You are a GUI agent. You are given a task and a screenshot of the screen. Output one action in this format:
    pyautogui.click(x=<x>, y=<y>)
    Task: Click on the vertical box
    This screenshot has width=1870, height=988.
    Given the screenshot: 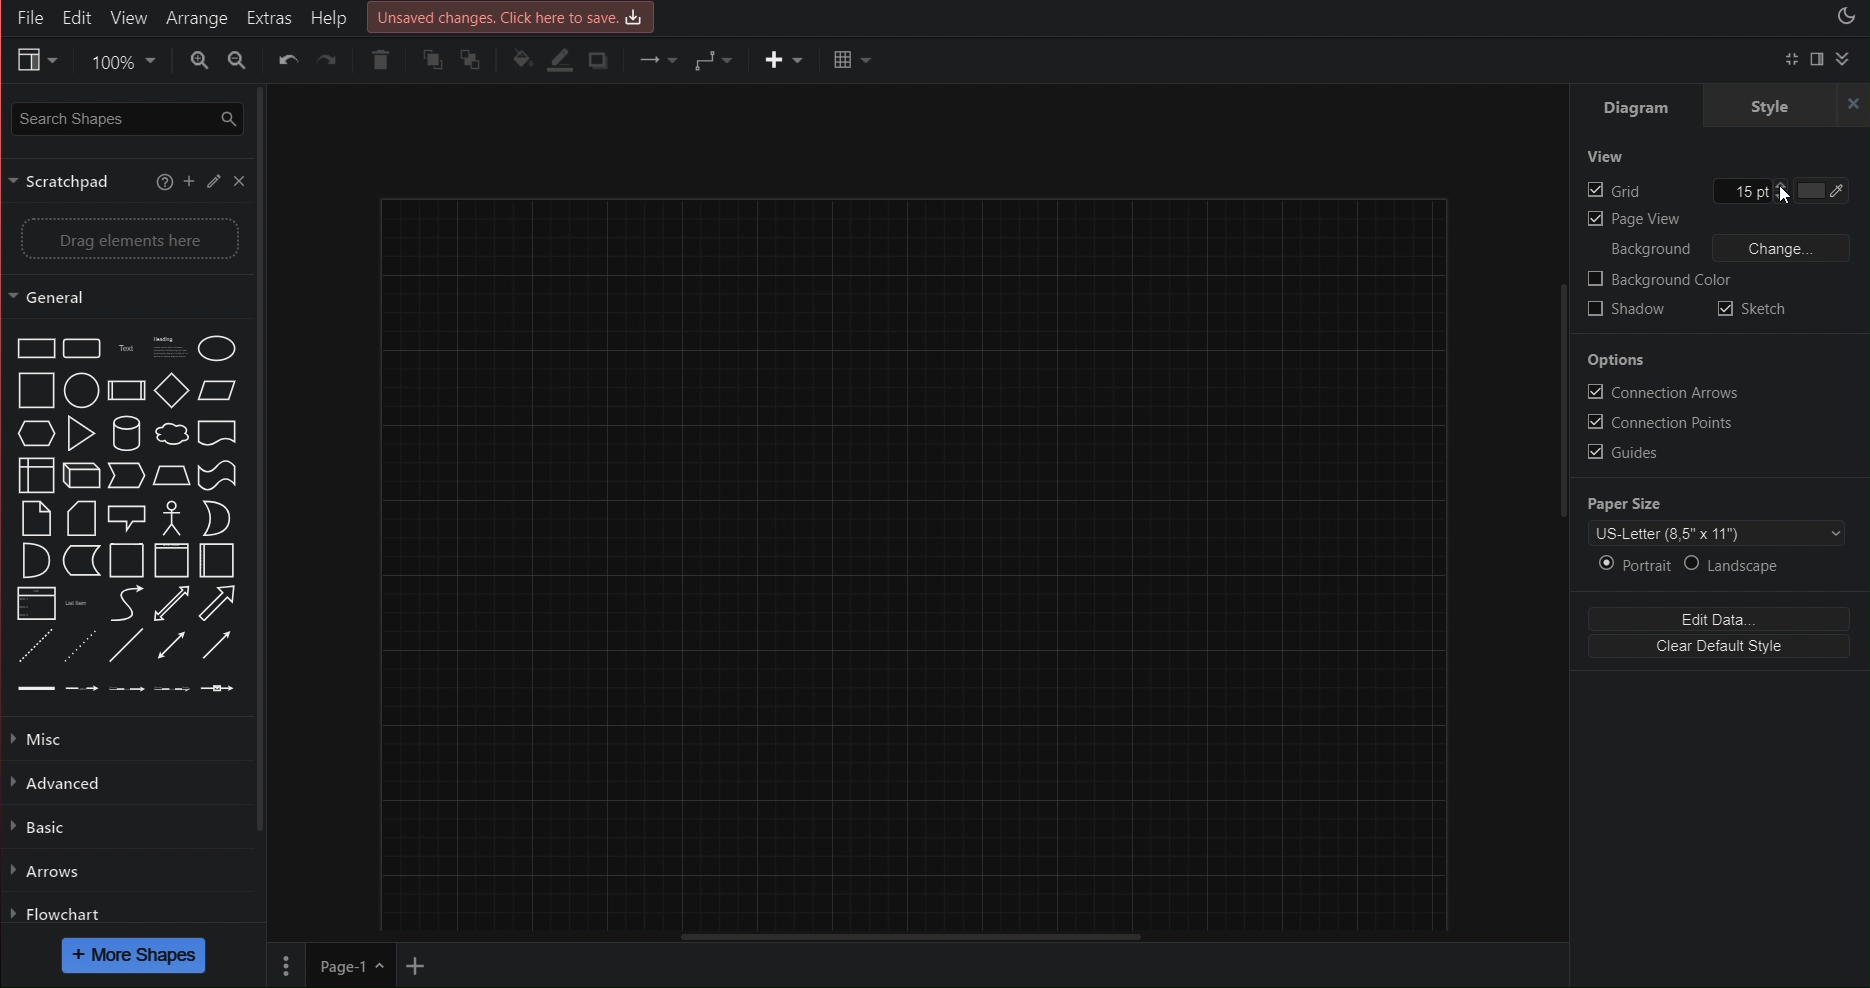 What is the action you would take?
    pyautogui.click(x=125, y=560)
    